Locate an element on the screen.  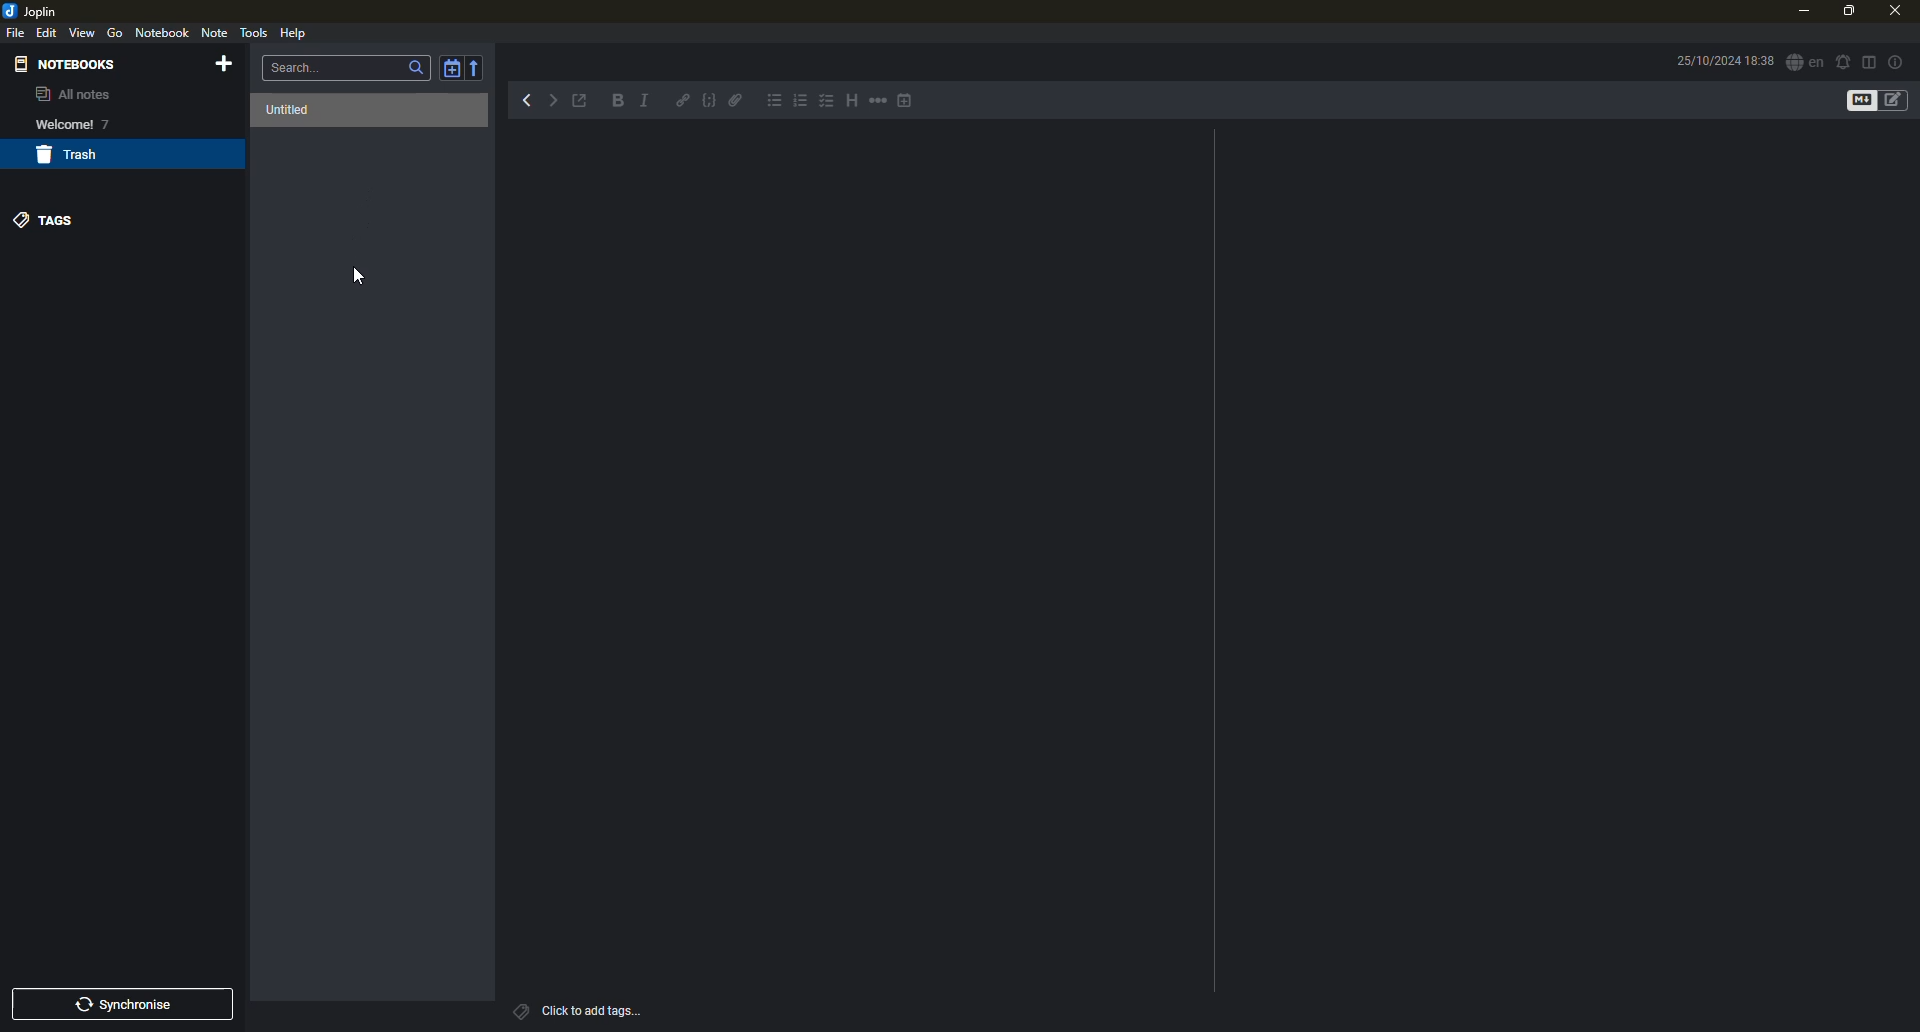
bold is located at coordinates (615, 102).